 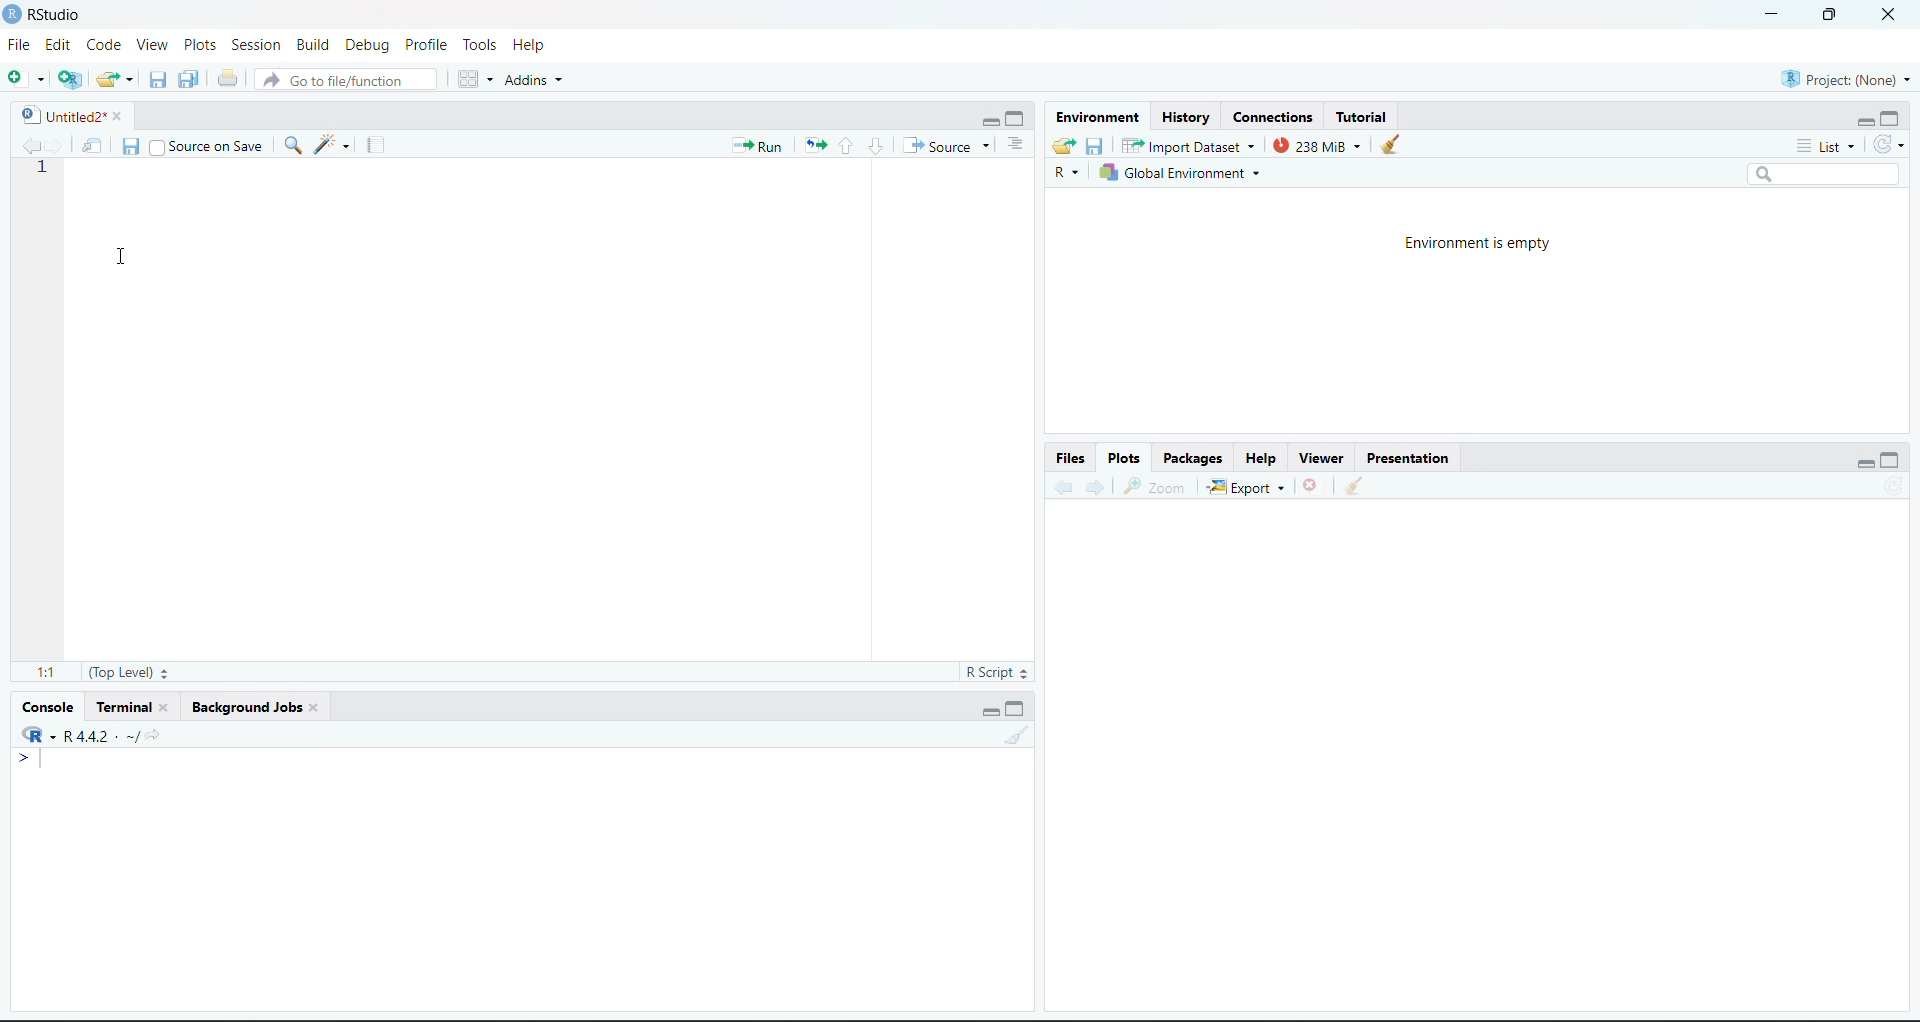 I want to click on search, so click(x=292, y=145).